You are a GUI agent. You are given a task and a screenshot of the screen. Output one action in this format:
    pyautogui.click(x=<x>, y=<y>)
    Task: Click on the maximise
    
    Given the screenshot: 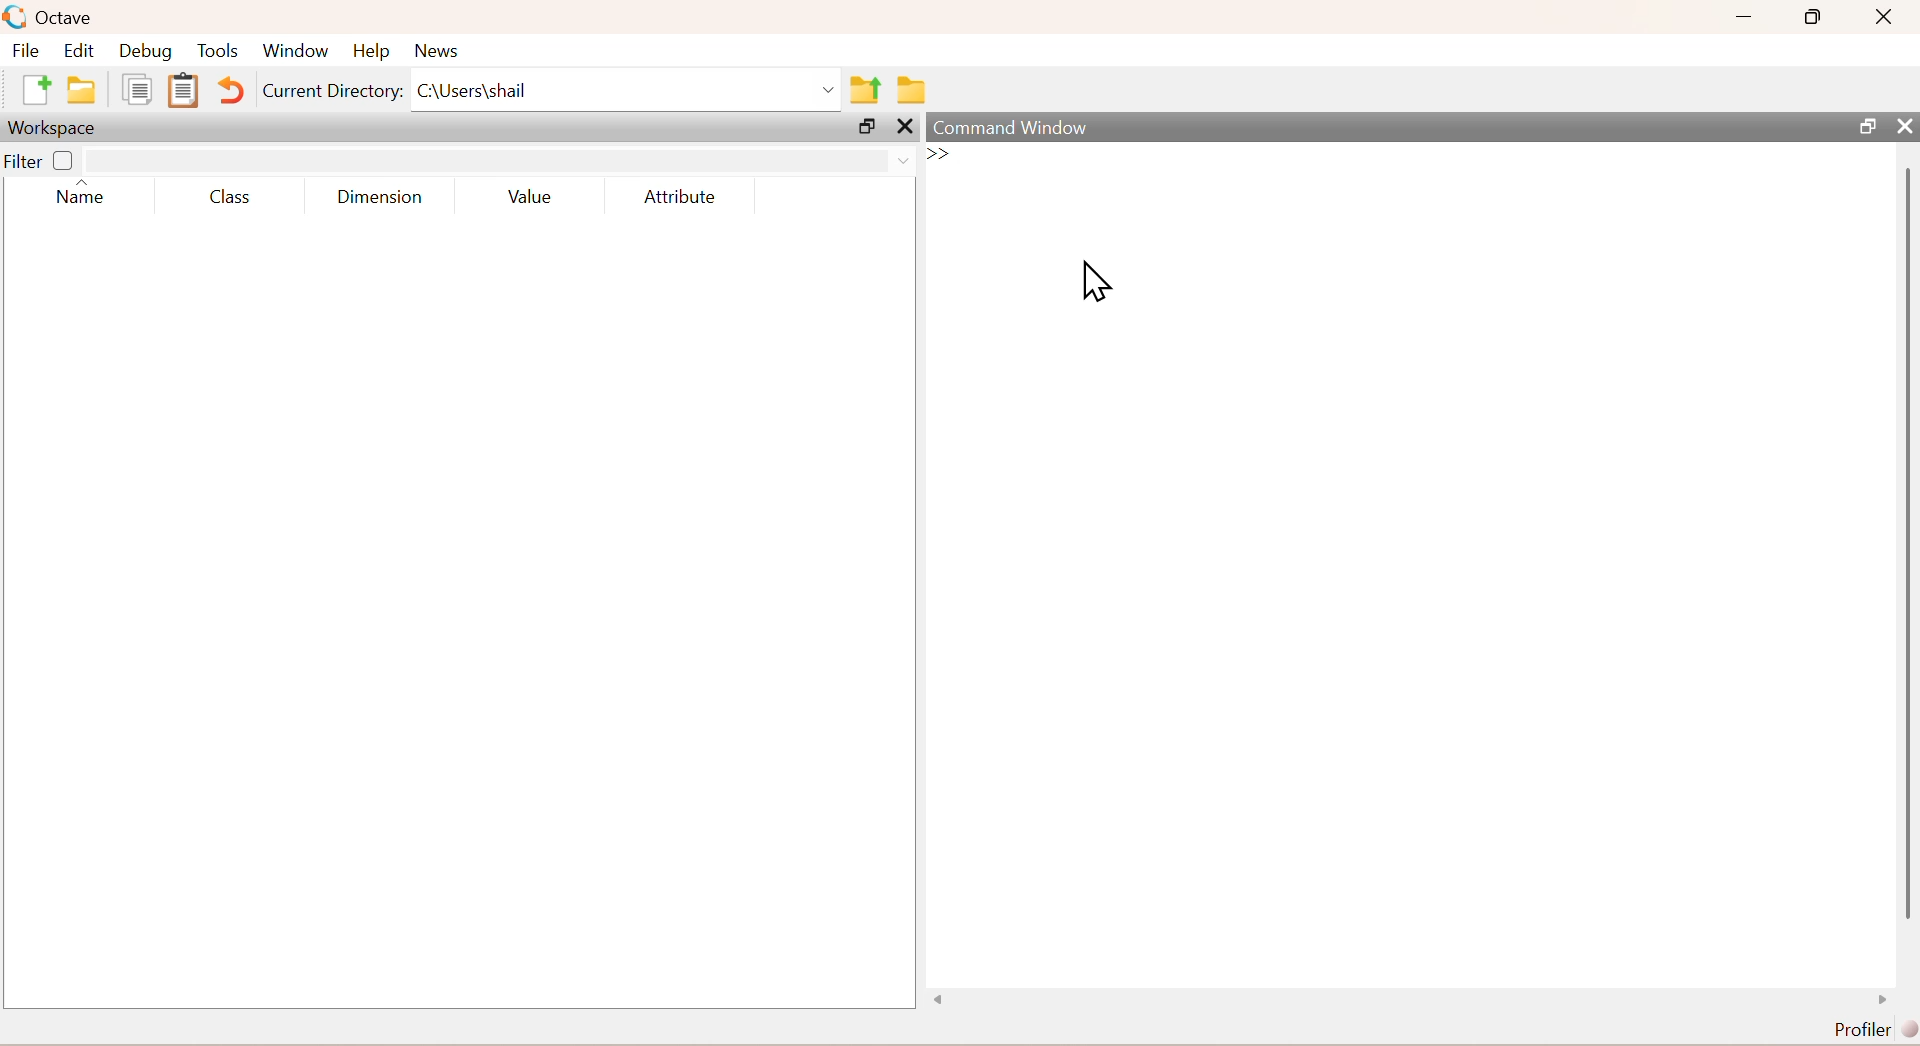 What is the action you would take?
    pyautogui.click(x=1814, y=16)
    